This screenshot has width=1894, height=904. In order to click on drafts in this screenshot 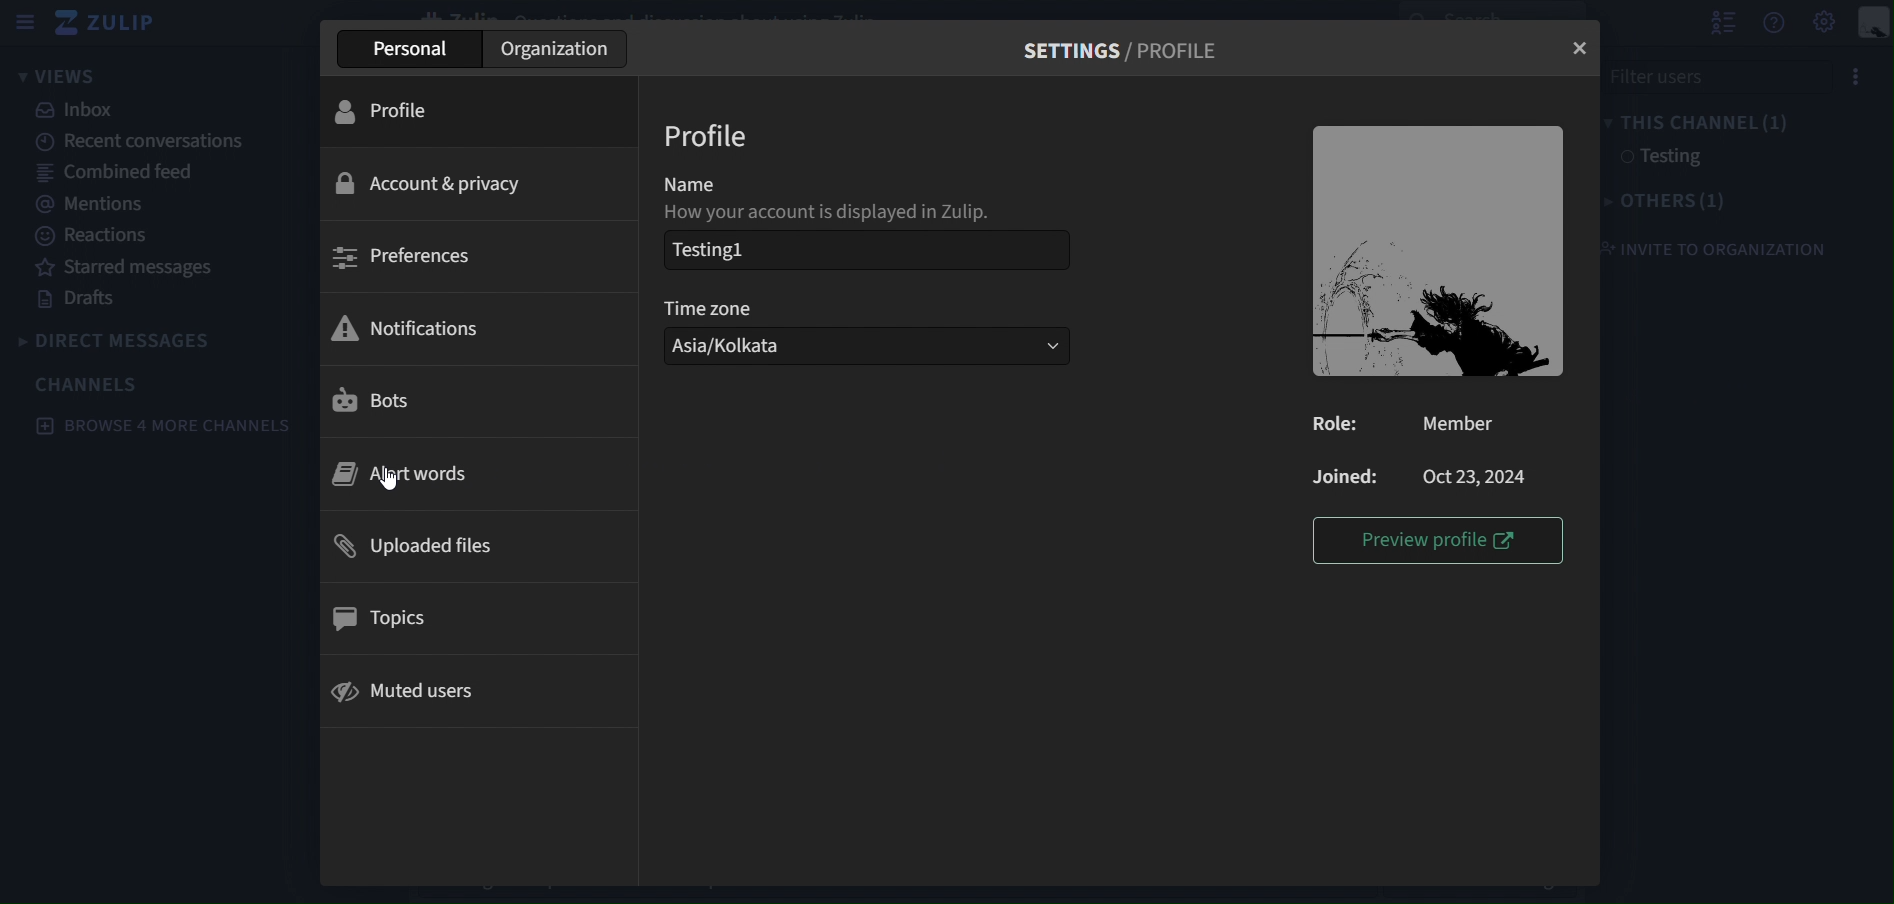, I will do `click(86, 302)`.